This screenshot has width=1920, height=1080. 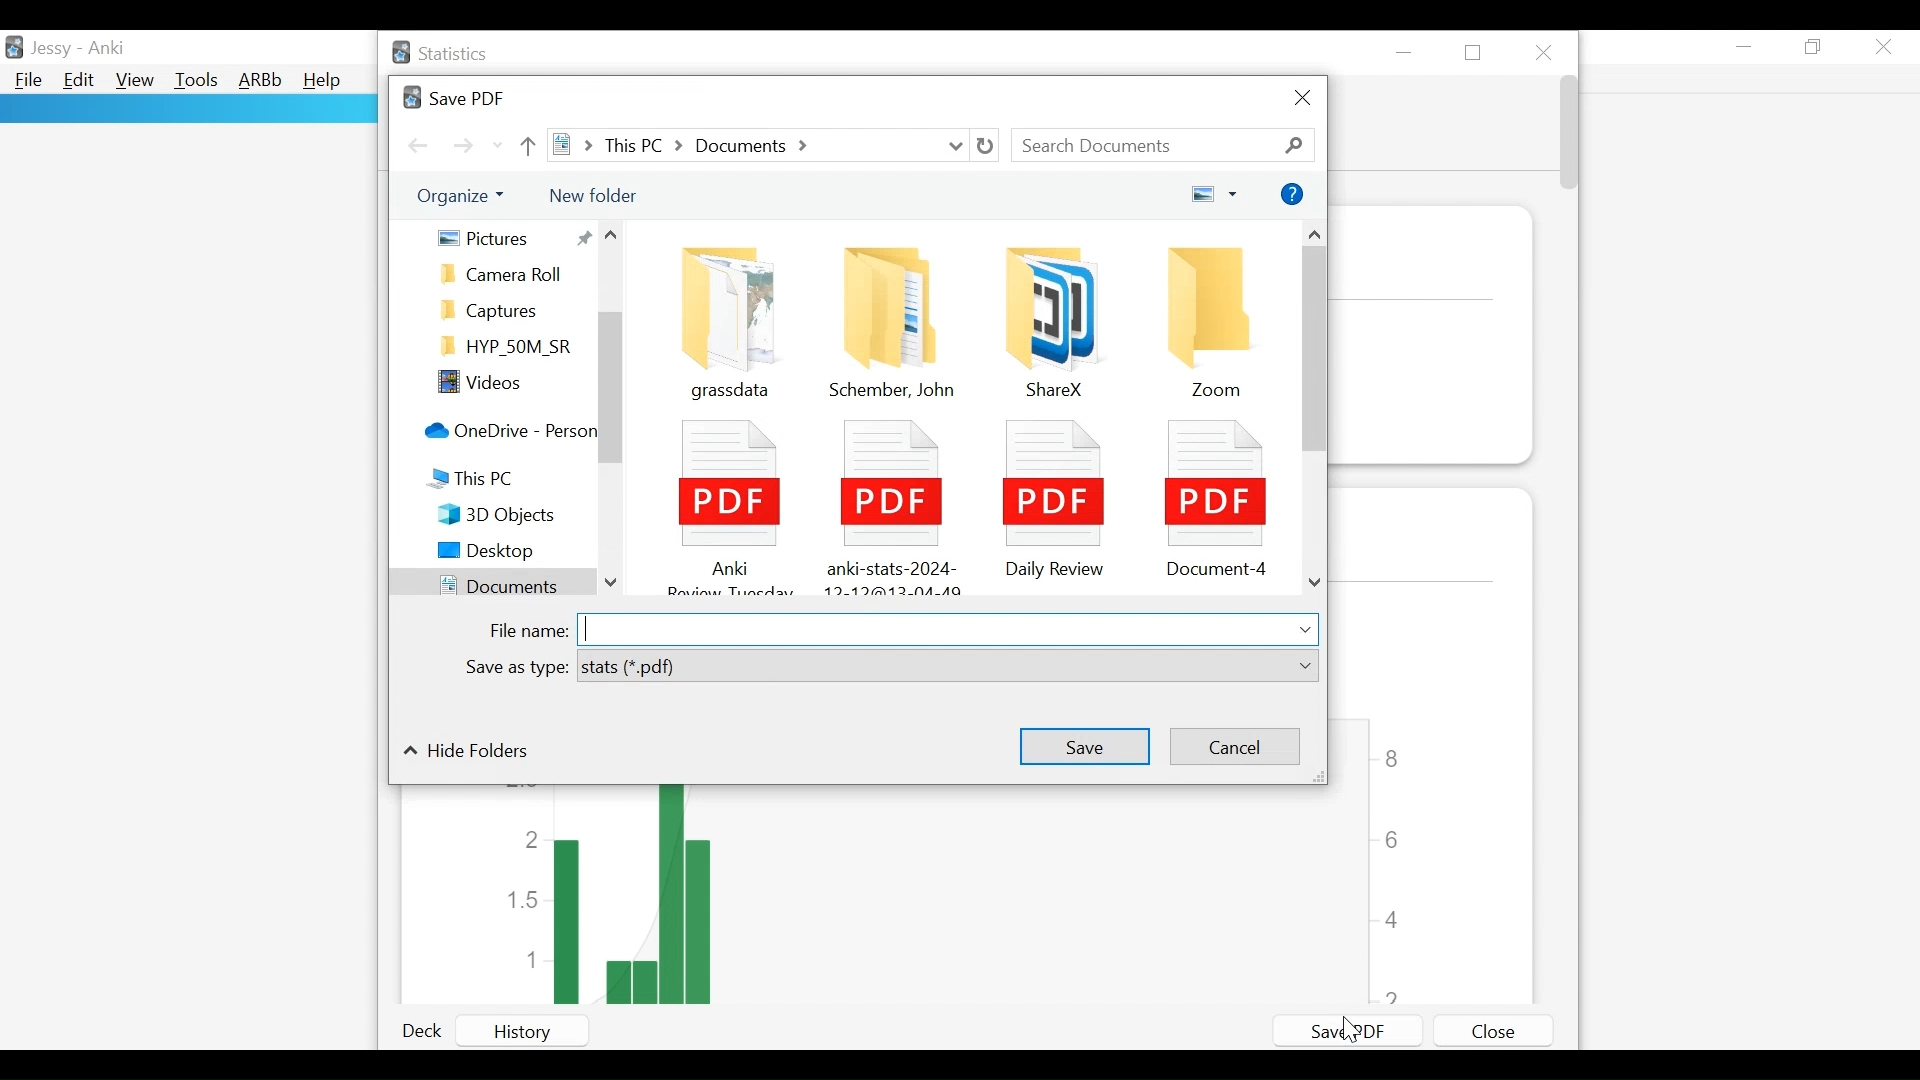 What do you see at coordinates (1315, 353) in the screenshot?
I see `Vertical Scroll bar` at bounding box center [1315, 353].